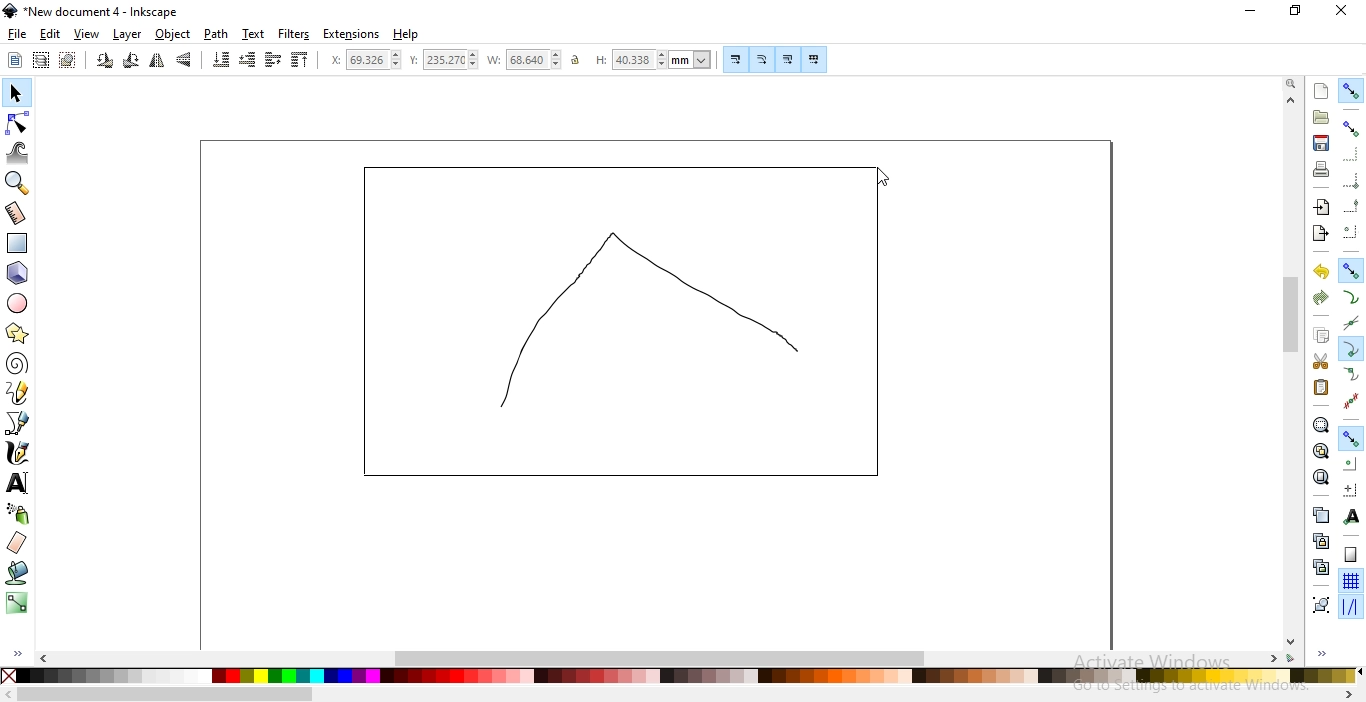 Image resolution: width=1366 pixels, height=702 pixels. Describe the element at coordinates (1320, 514) in the screenshot. I see `duplicate selected objects` at that location.